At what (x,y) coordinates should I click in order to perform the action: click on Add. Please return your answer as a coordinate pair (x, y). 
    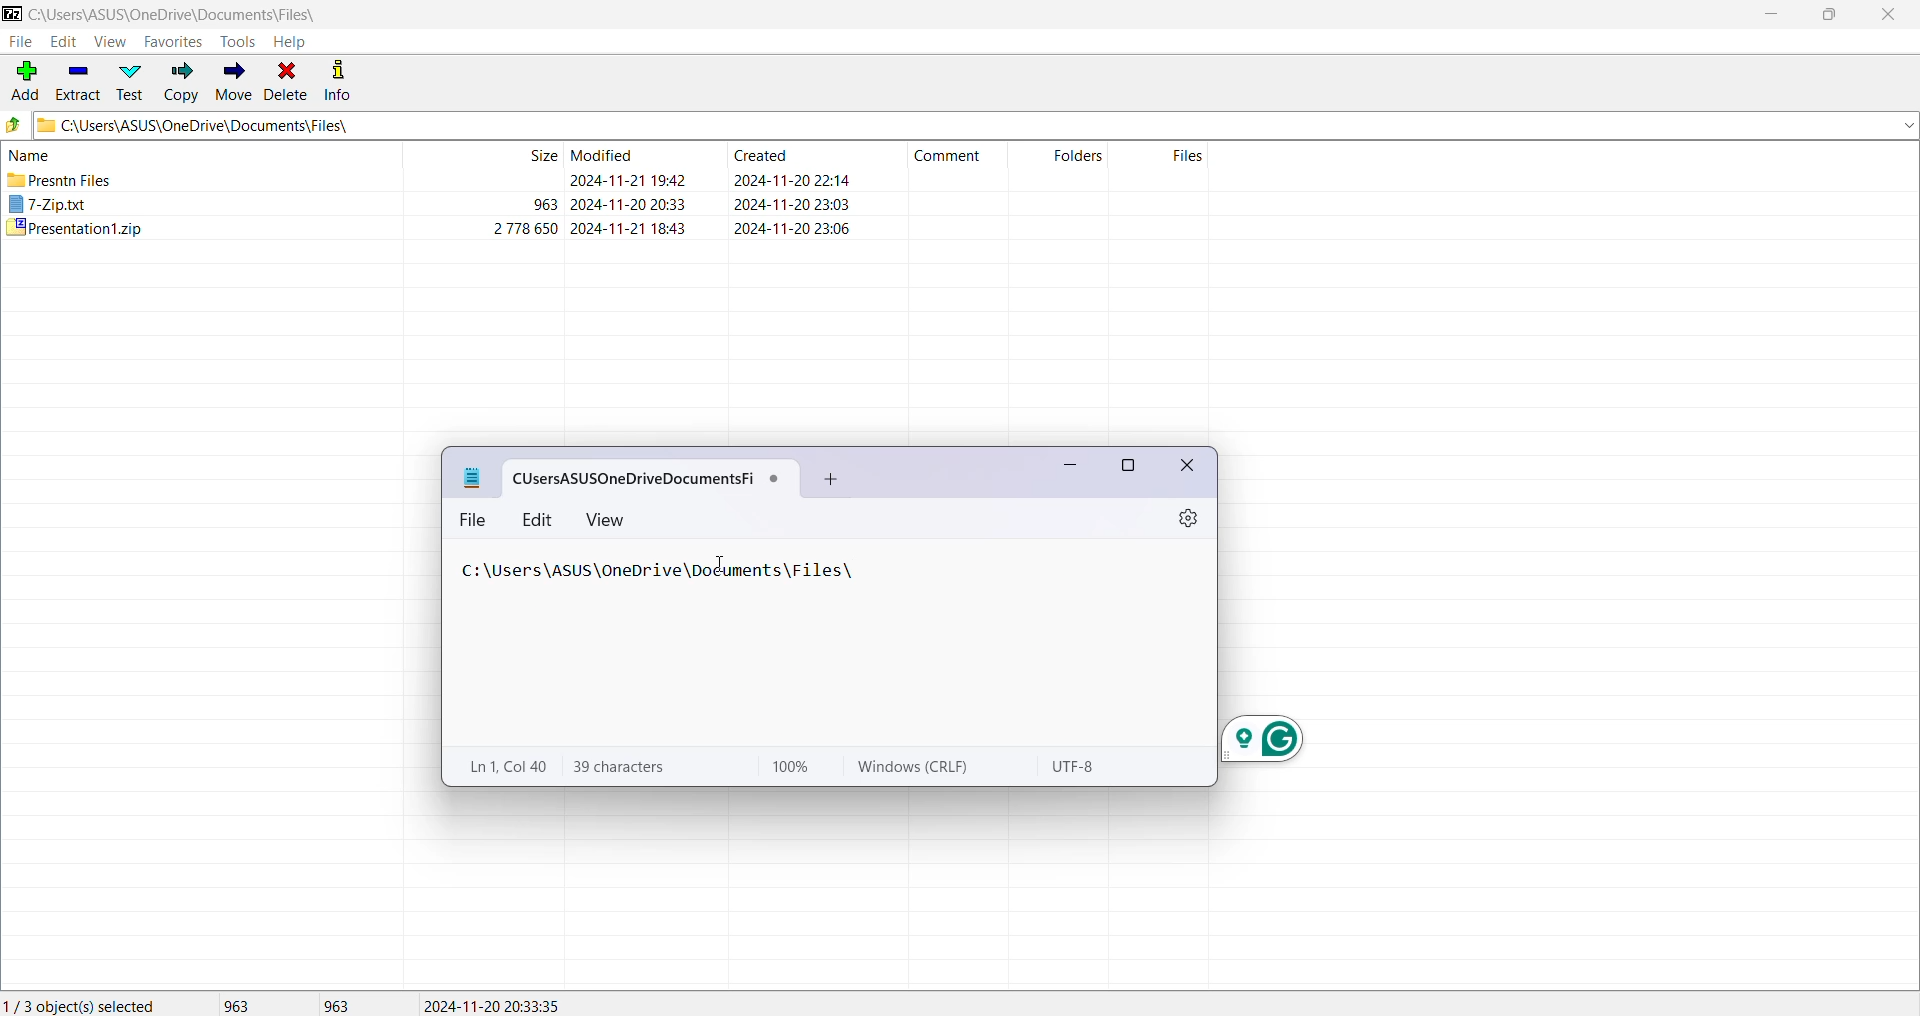
    Looking at the image, I should click on (23, 81).